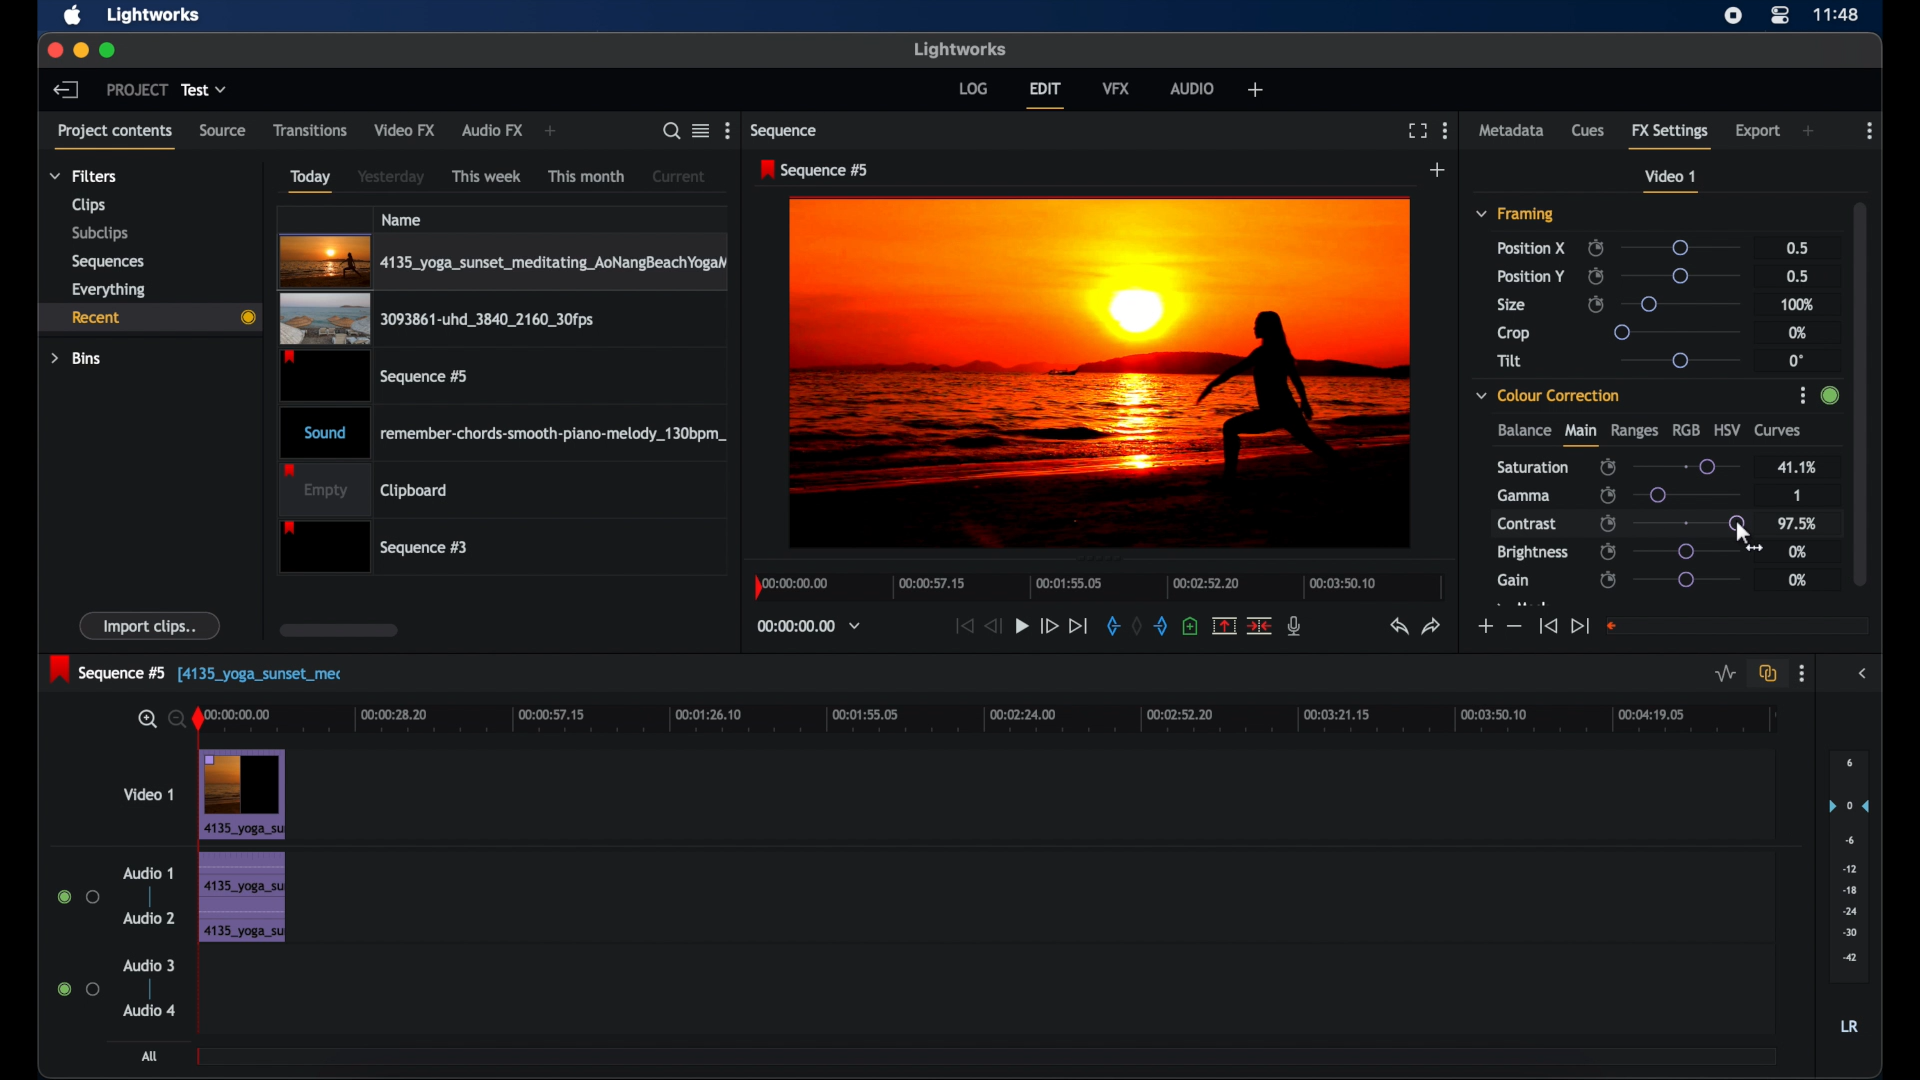 The height and width of the screenshot is (1080, 1920). What do you see at coordinates (1523, 495) in the screenshot?
I see `gamma` at bounding box center [1523, 495].